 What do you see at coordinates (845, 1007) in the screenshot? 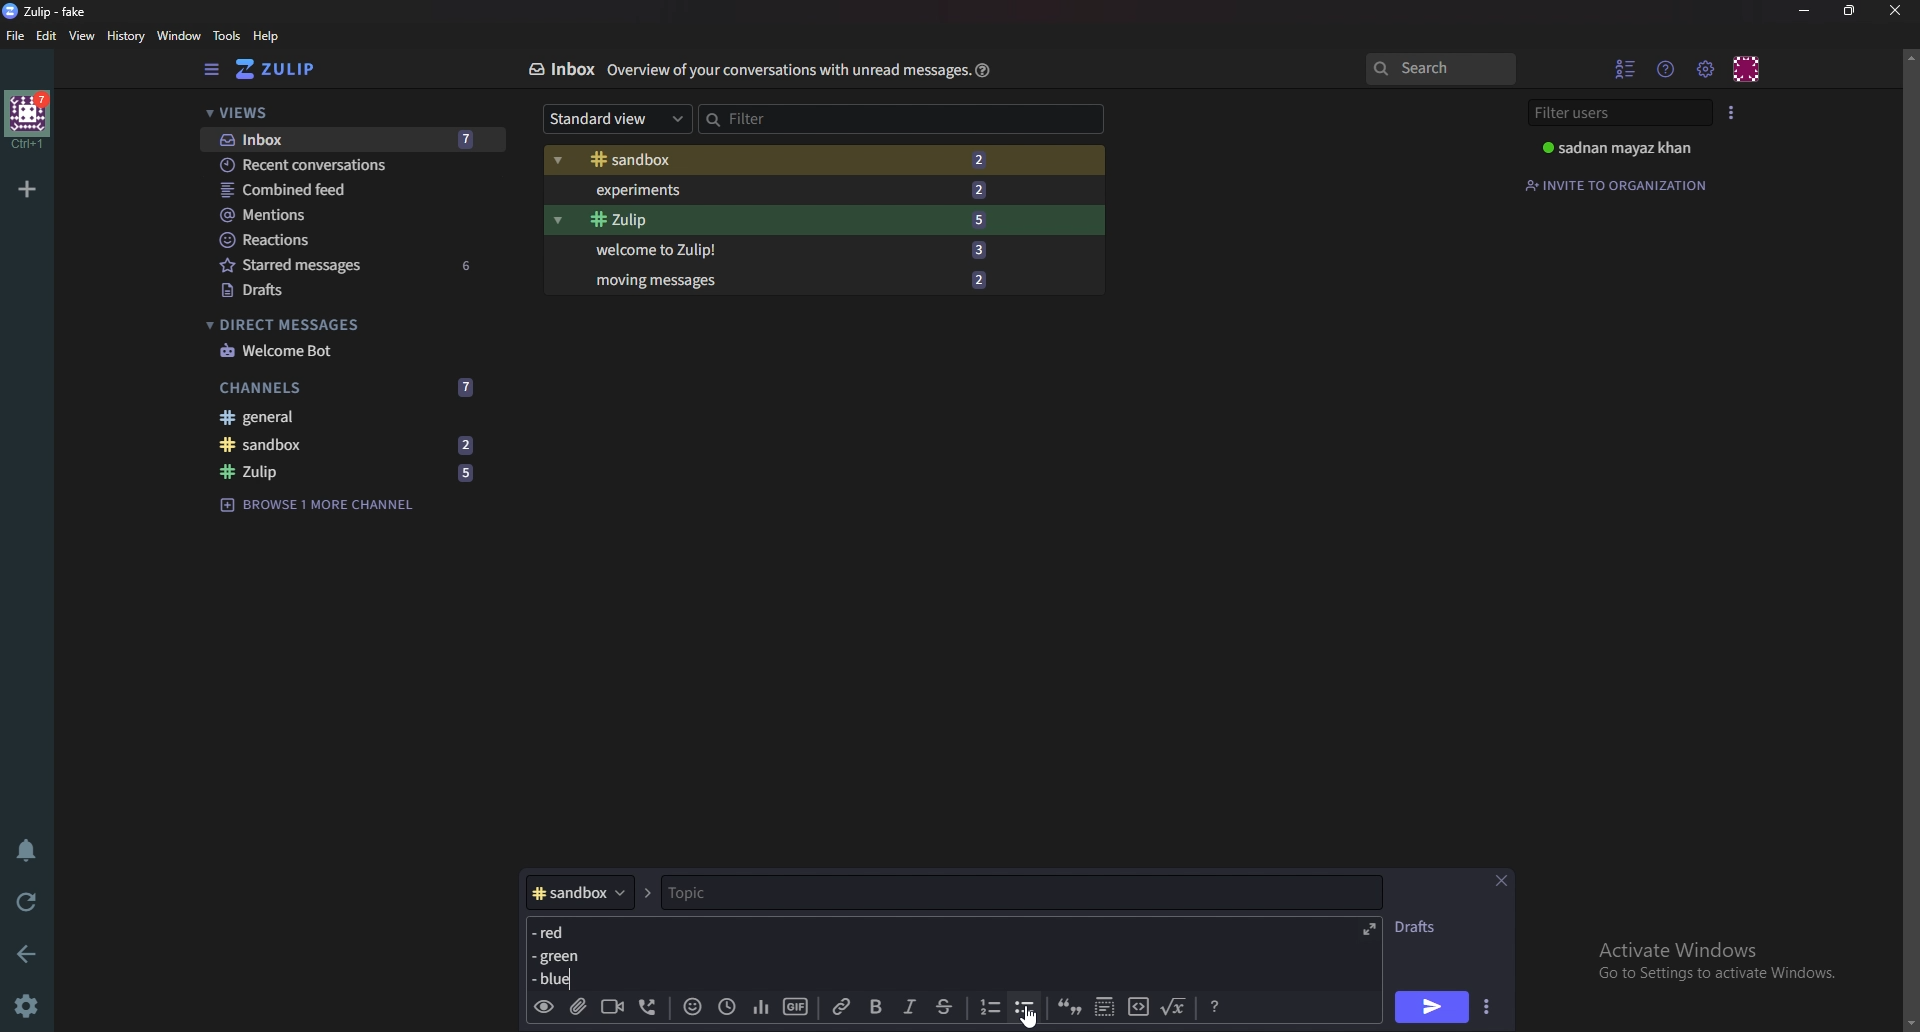
I see `link` at bounding box center [845, 1007].